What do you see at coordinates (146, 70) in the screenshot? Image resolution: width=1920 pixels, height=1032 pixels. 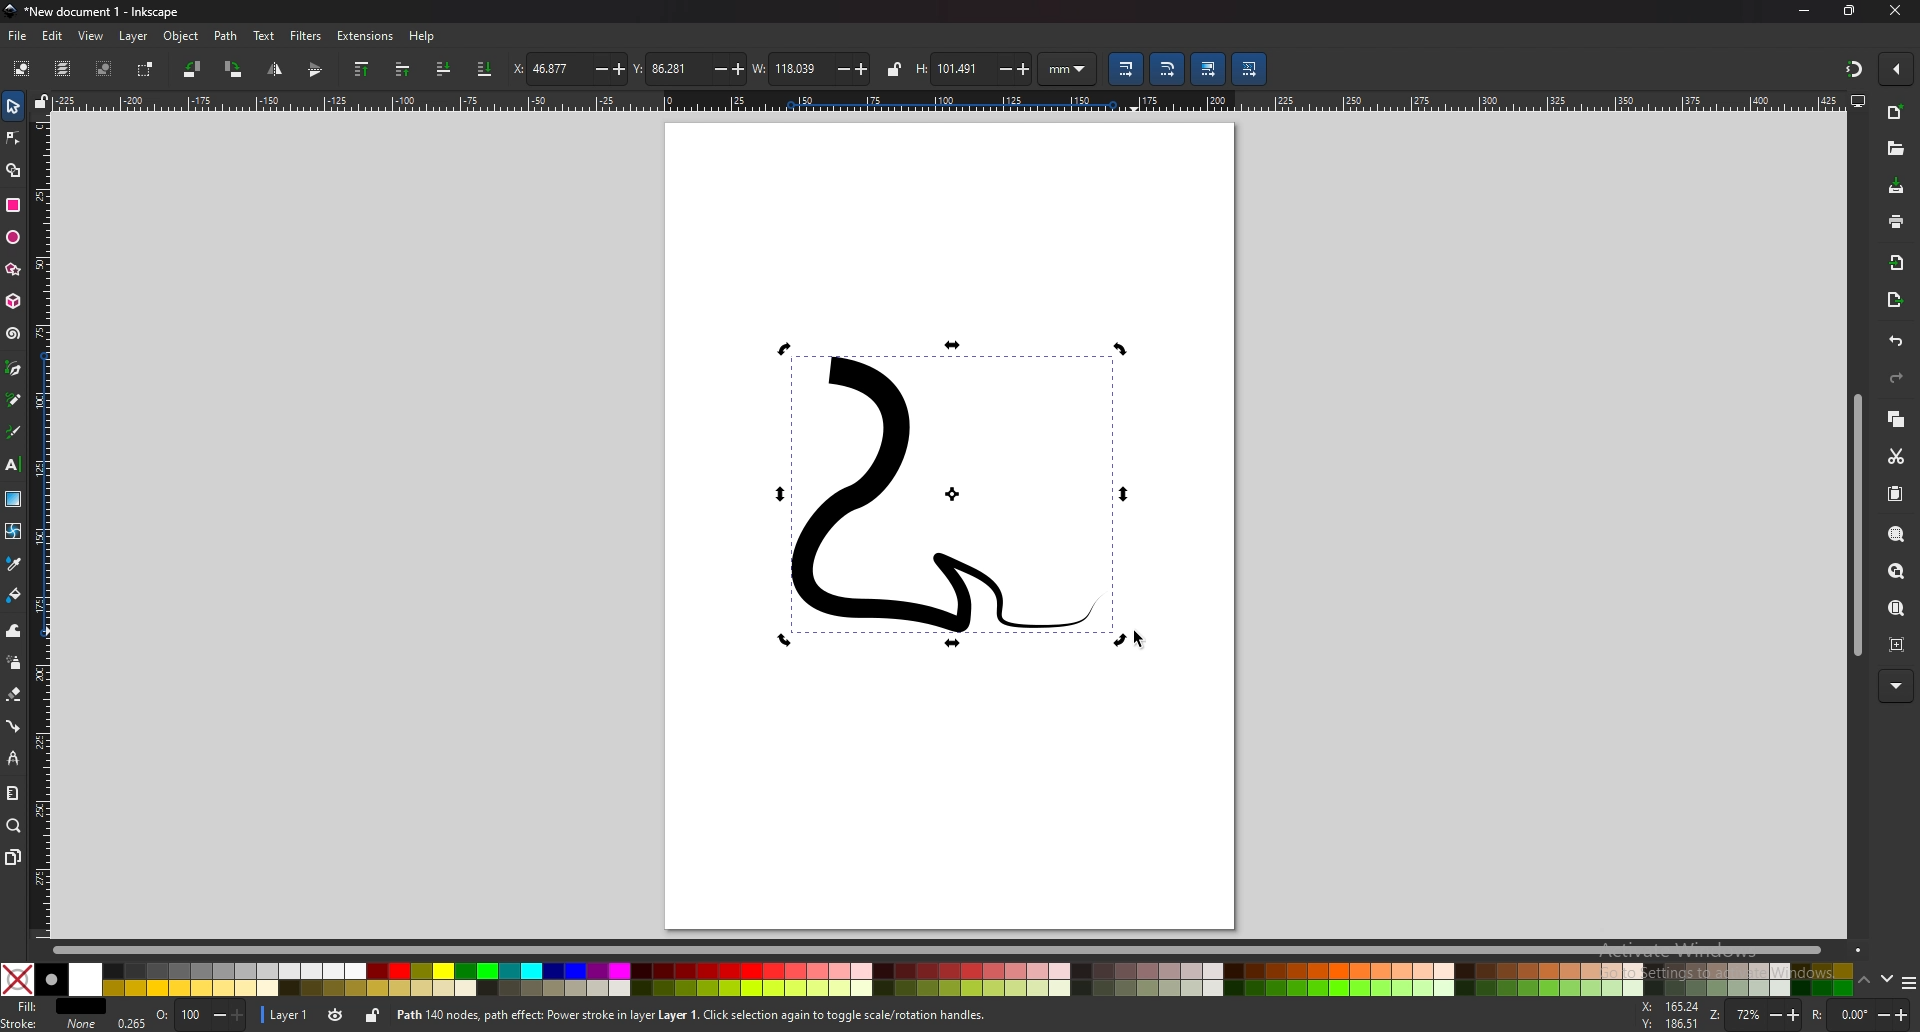 I see `toggle selection box` at bounding box center [146, 70].